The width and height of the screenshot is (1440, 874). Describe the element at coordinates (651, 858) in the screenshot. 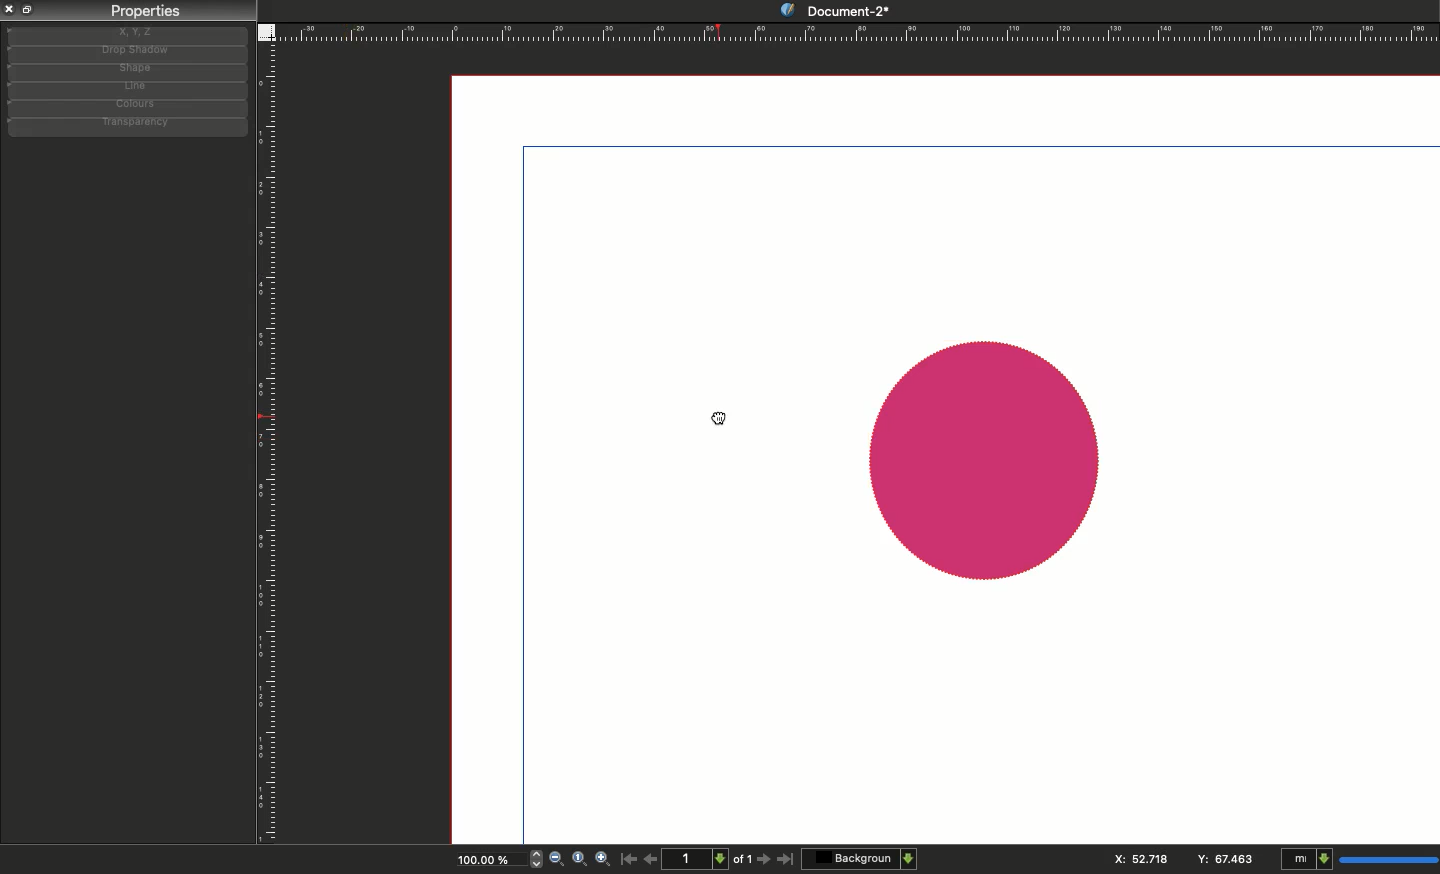

I see `Previous page` at that location.